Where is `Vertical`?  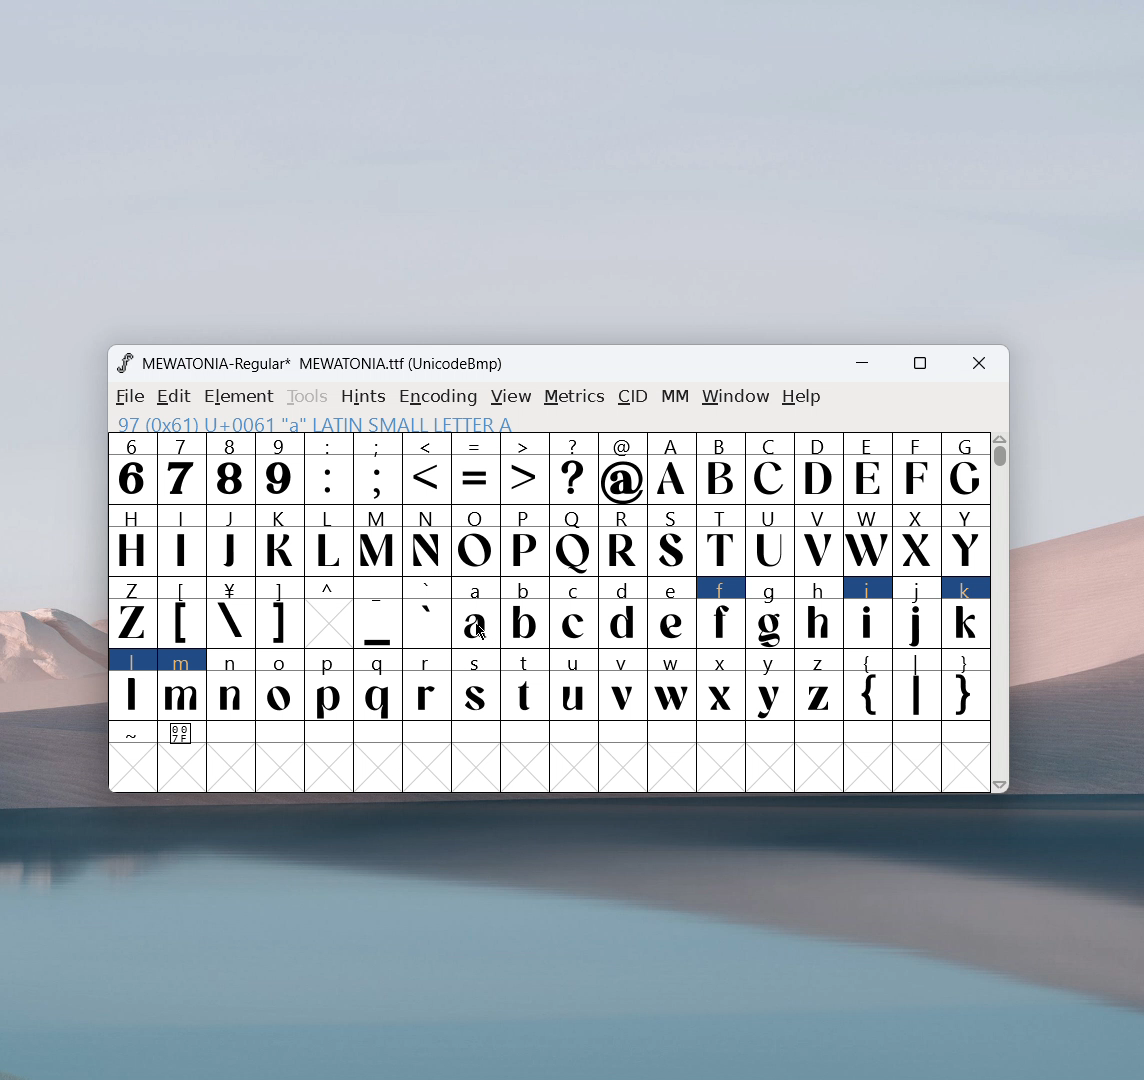 Vertical is located at coordinates (1001, 610).